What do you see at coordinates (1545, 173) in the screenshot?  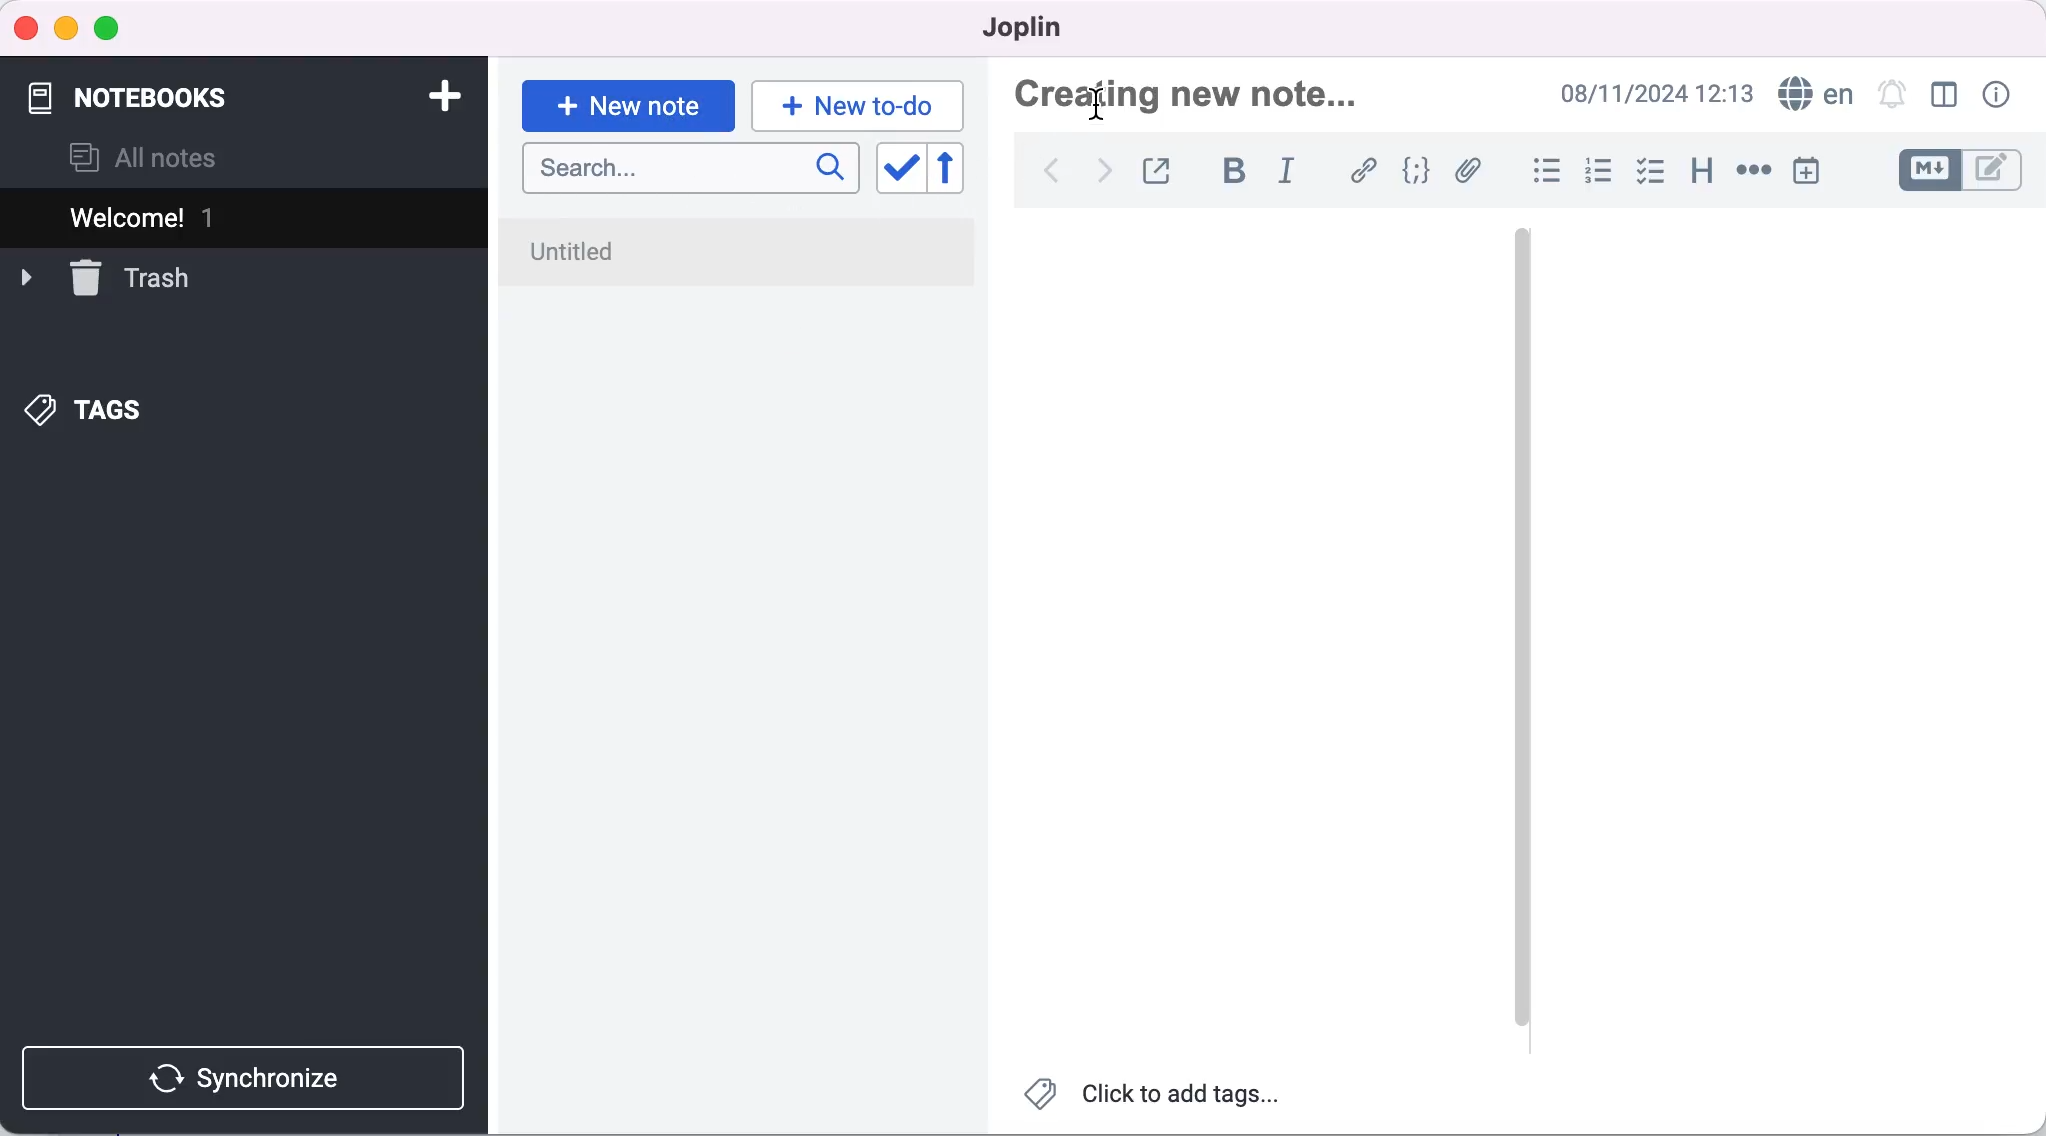 I see `bulleted list` at bounding box center [1545, 173].